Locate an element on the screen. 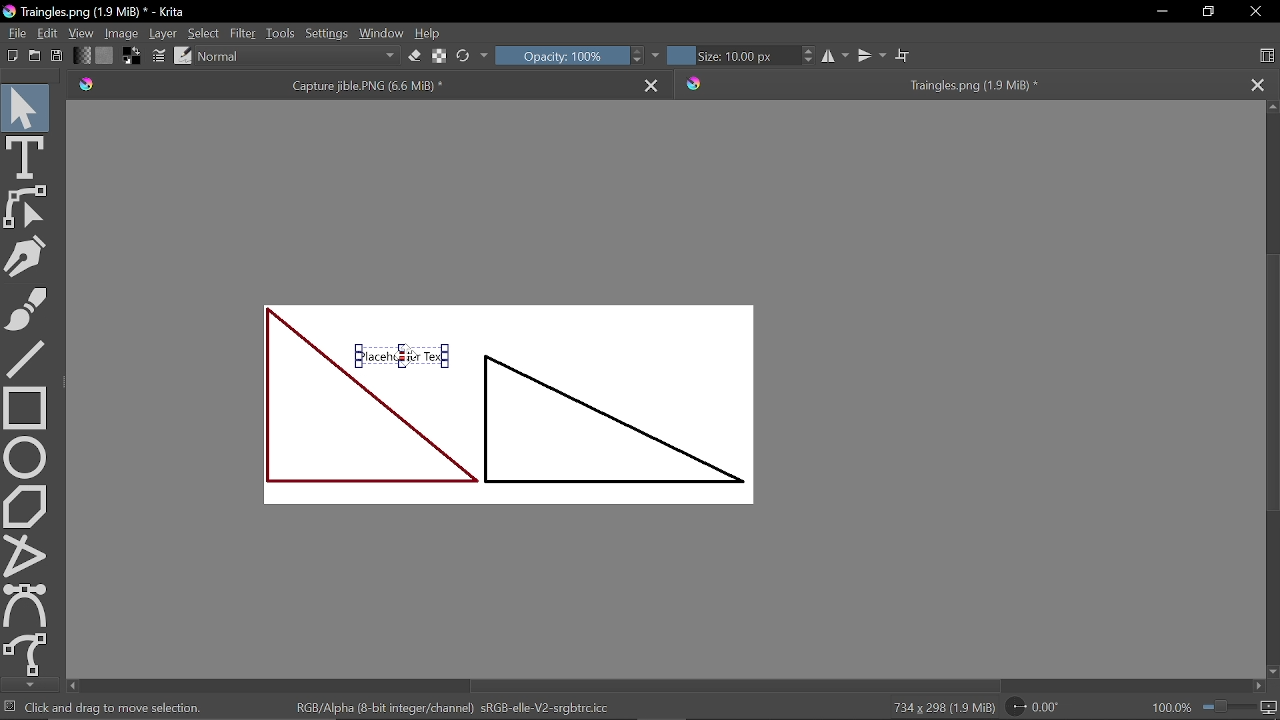  Traingles.png (1.9 MiB) * is located at coordinates (956, 84).